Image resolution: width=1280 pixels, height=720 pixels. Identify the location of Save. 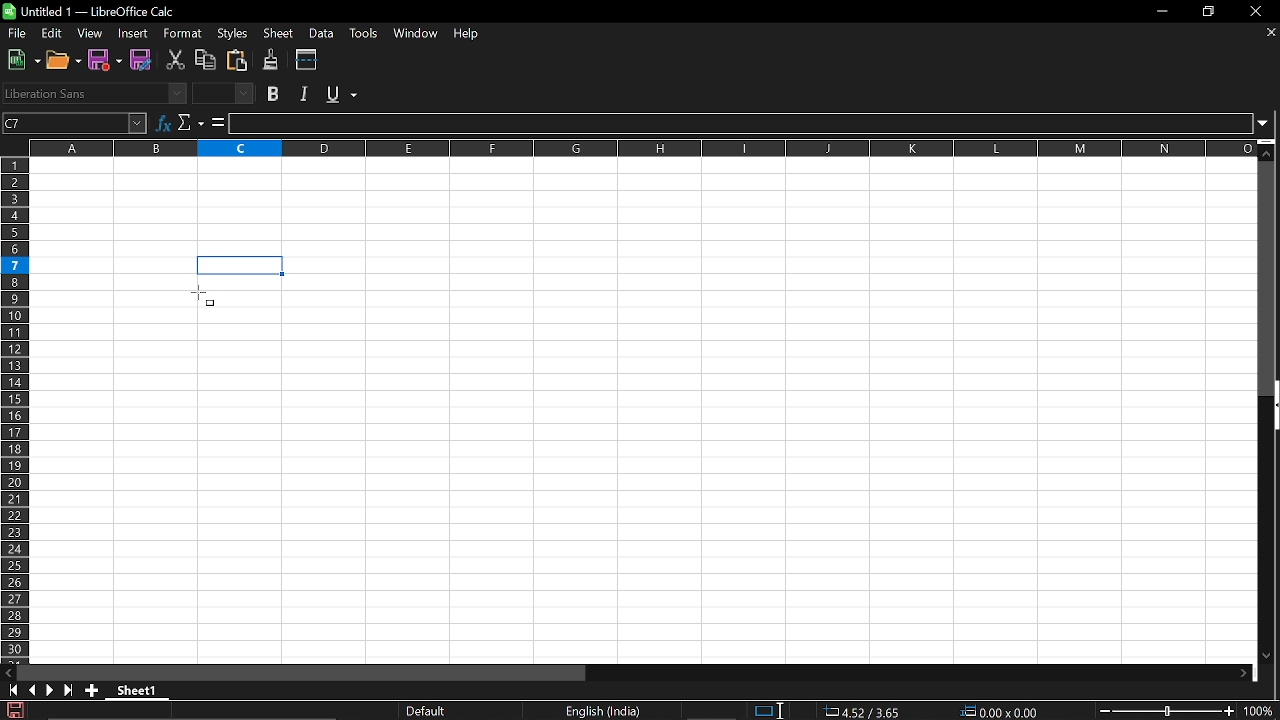
(107, 60).